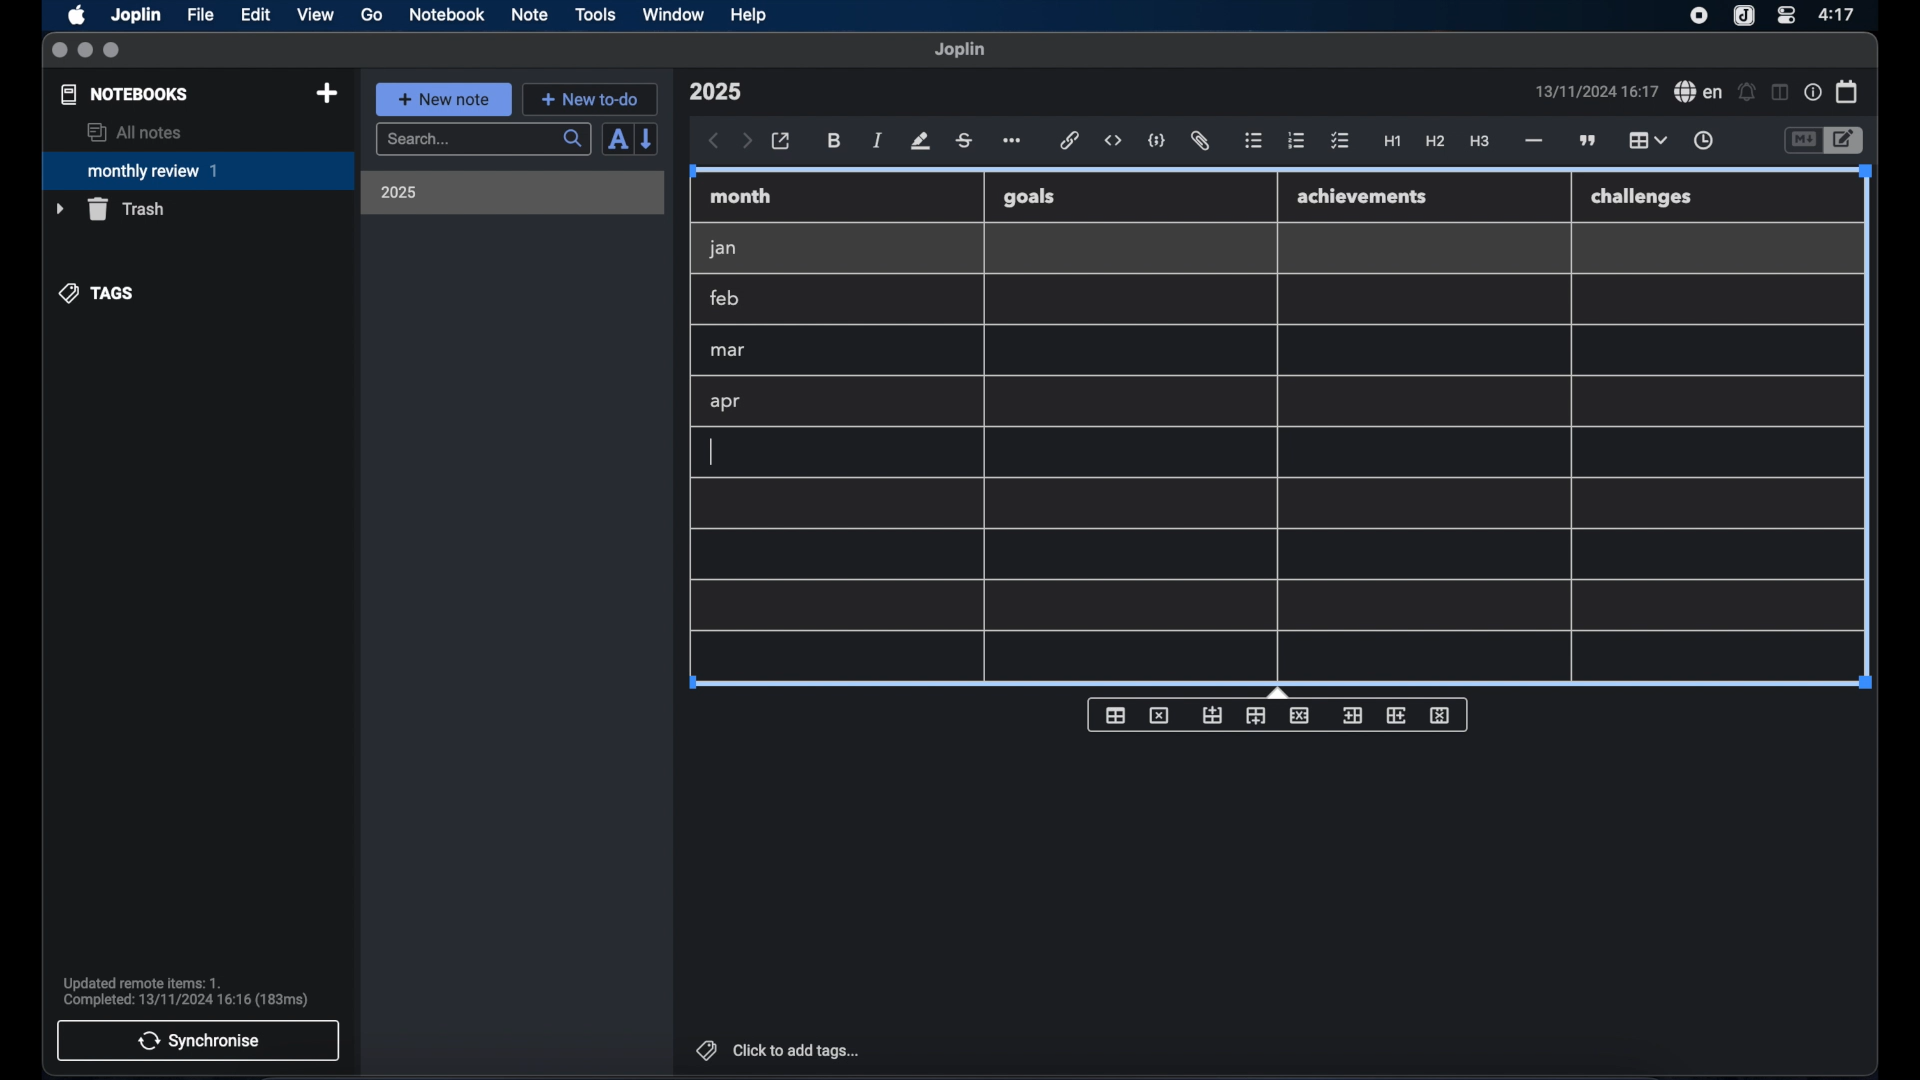  What do you see at coordinates (1213, 716) in the screenshot?
I see `insert row before` at bounding box center [1213, 716].